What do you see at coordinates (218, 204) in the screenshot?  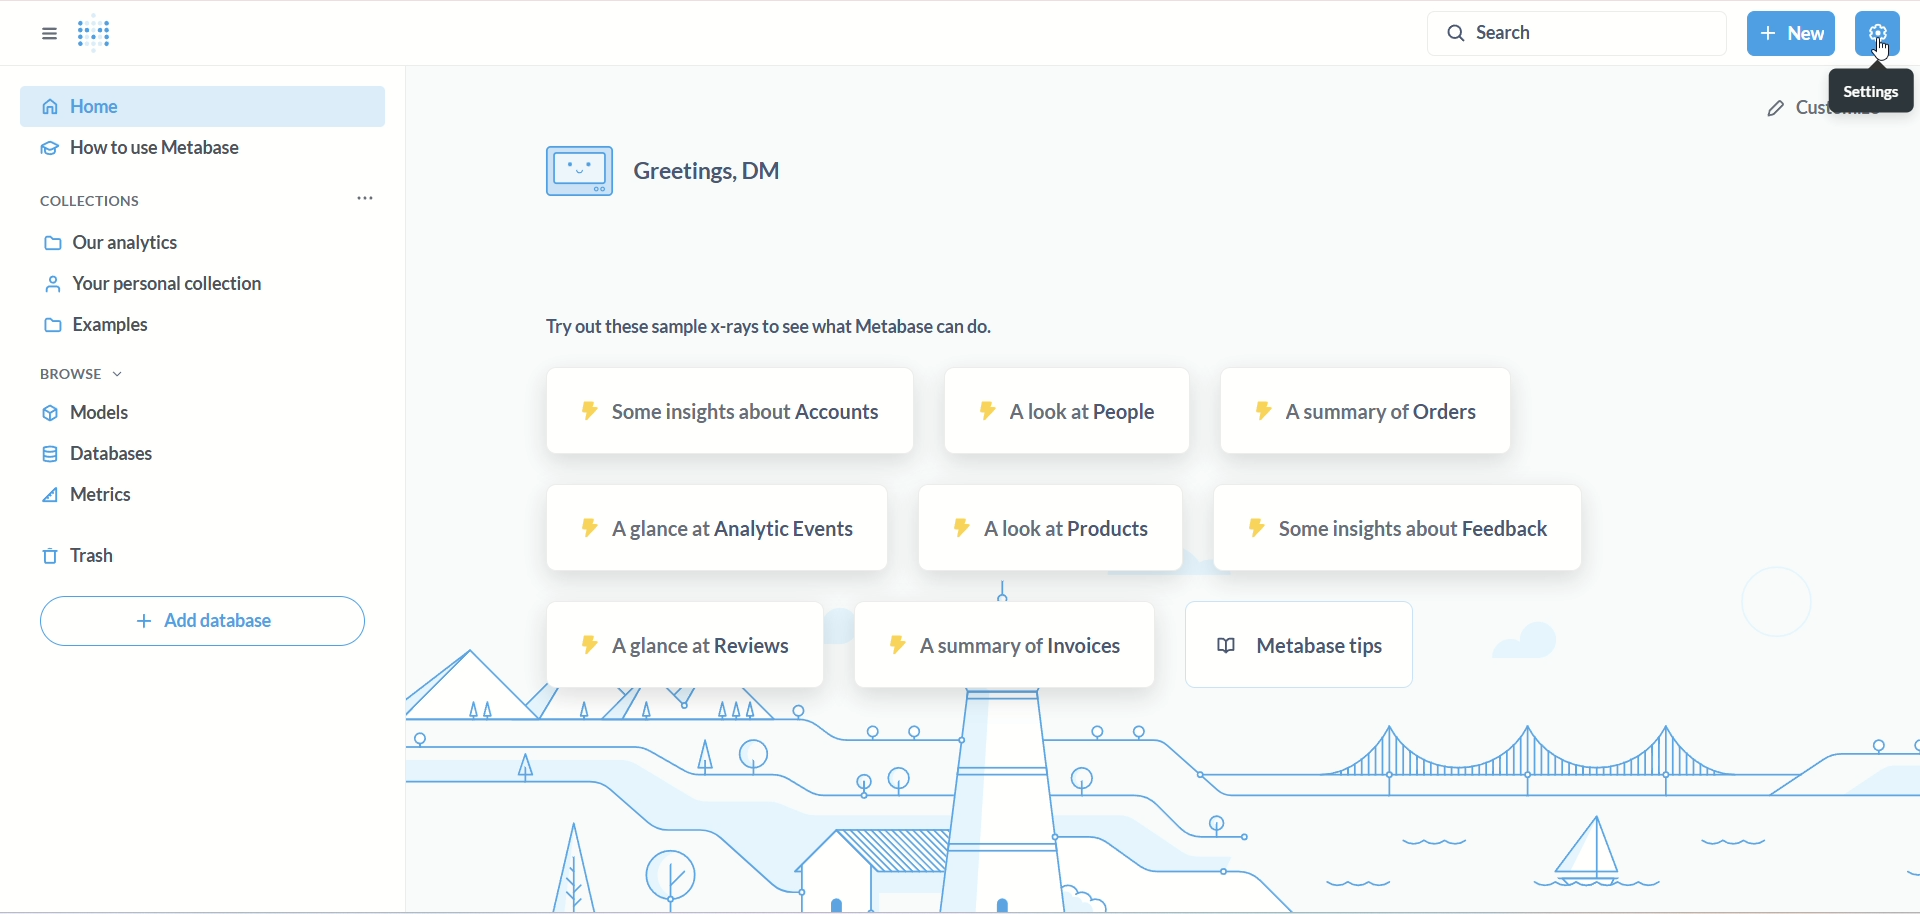 I see `collections` at bounding box center [218, 204].